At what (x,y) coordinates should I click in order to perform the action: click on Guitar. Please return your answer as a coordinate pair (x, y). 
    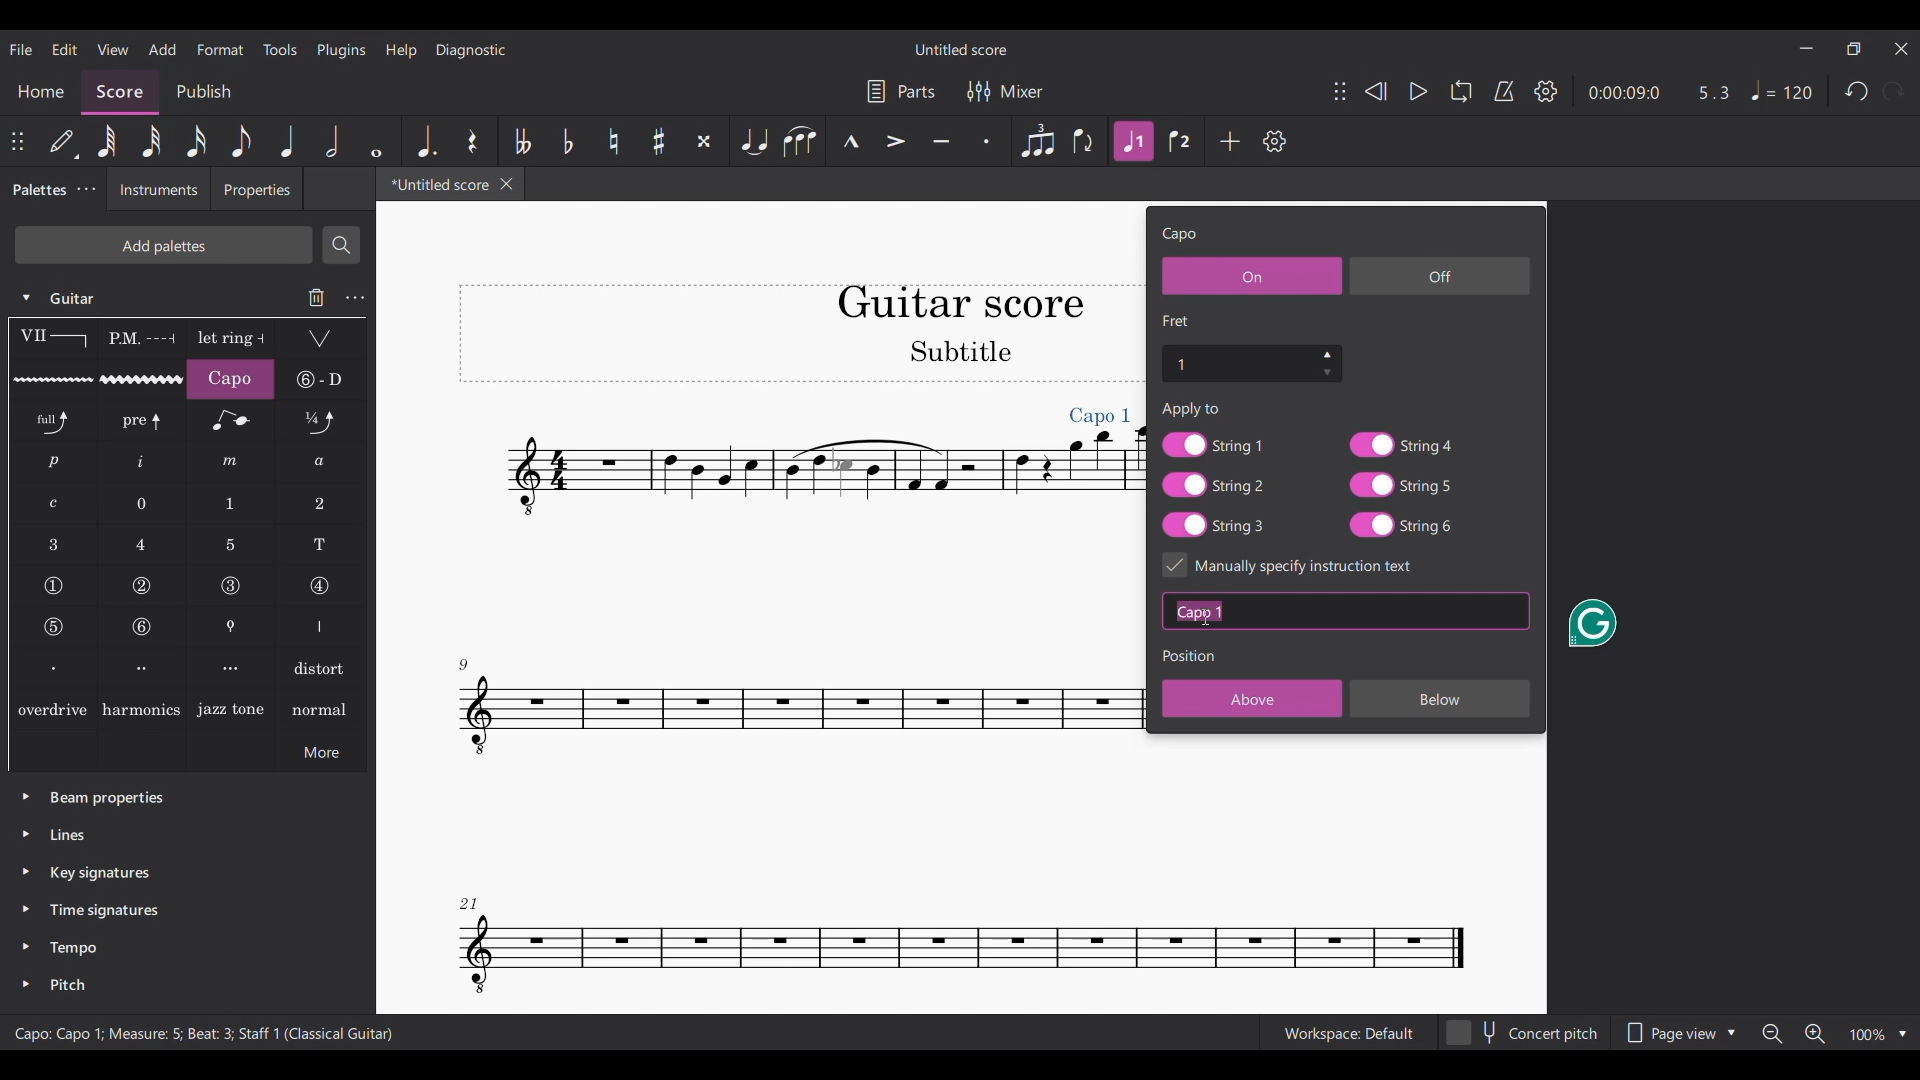
    Looking at the image, I should click on (77, 298).